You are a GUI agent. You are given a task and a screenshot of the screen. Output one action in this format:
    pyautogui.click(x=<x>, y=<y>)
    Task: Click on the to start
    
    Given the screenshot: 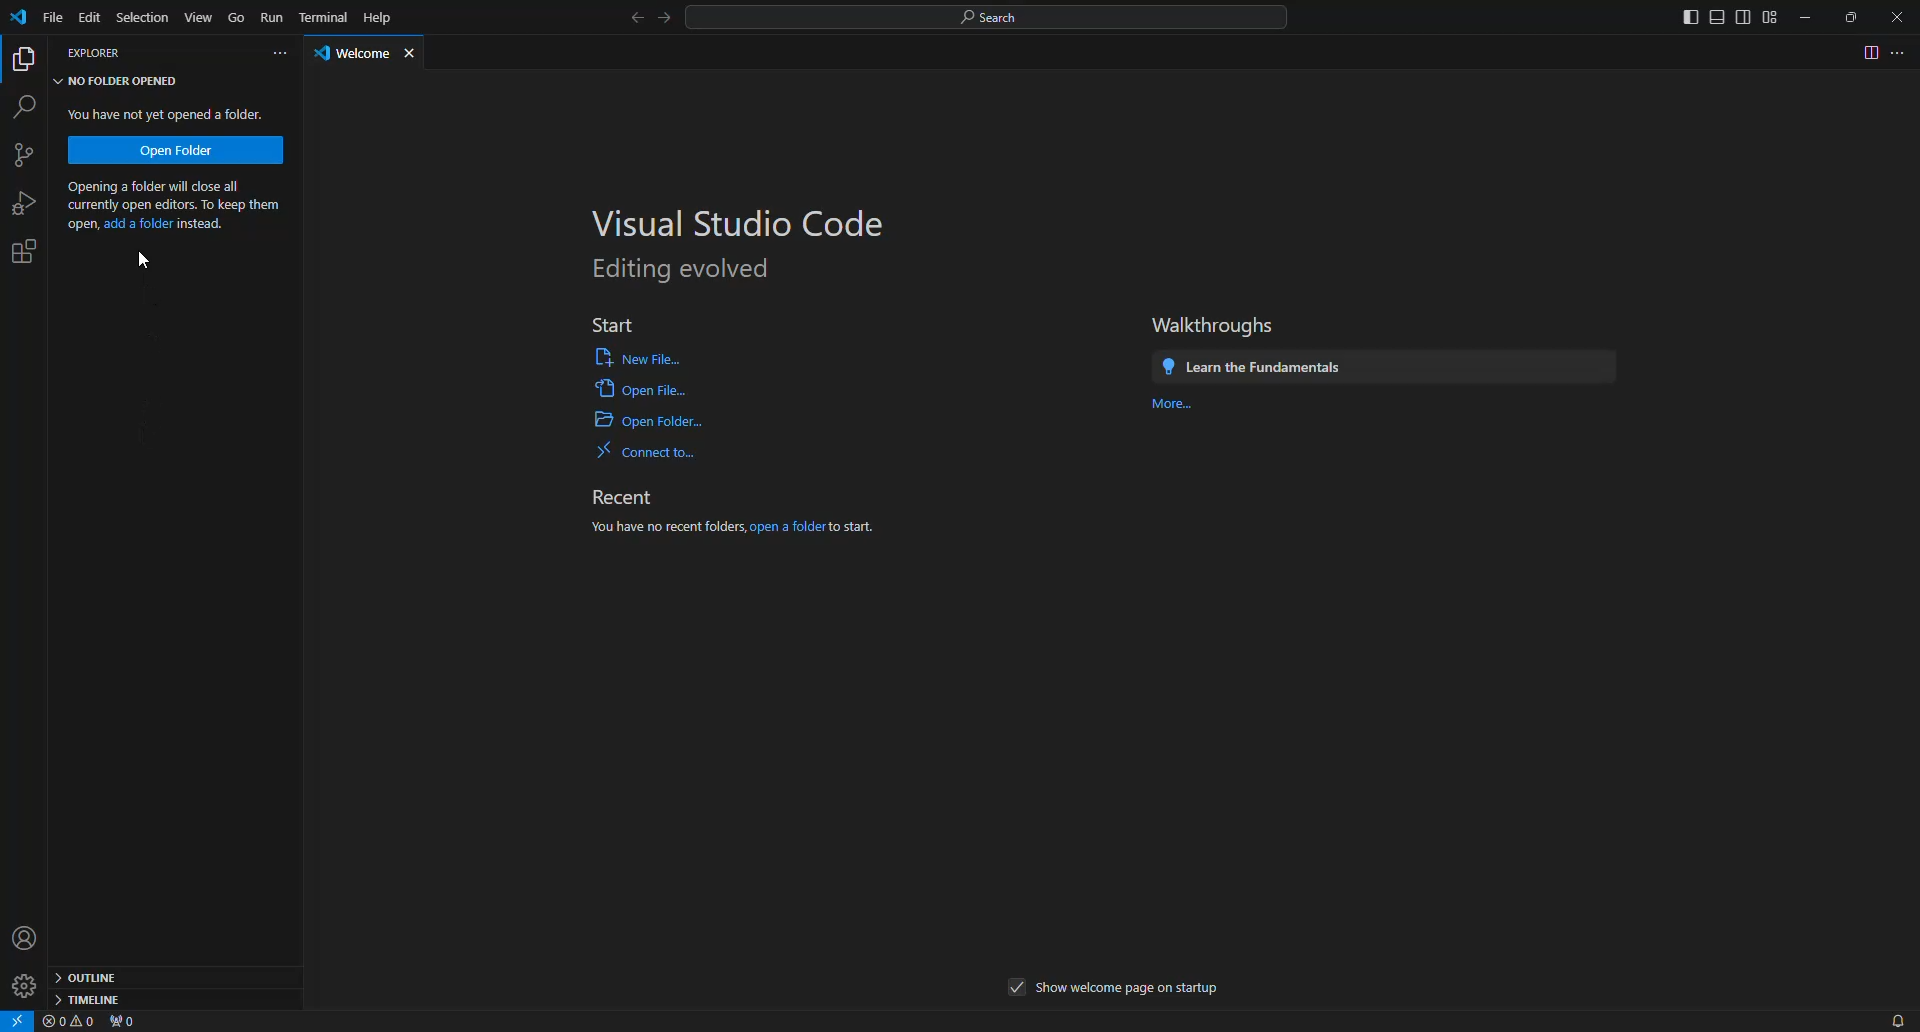 What is the action you would take?
    pyautogui.click(x=852, y=527)
    